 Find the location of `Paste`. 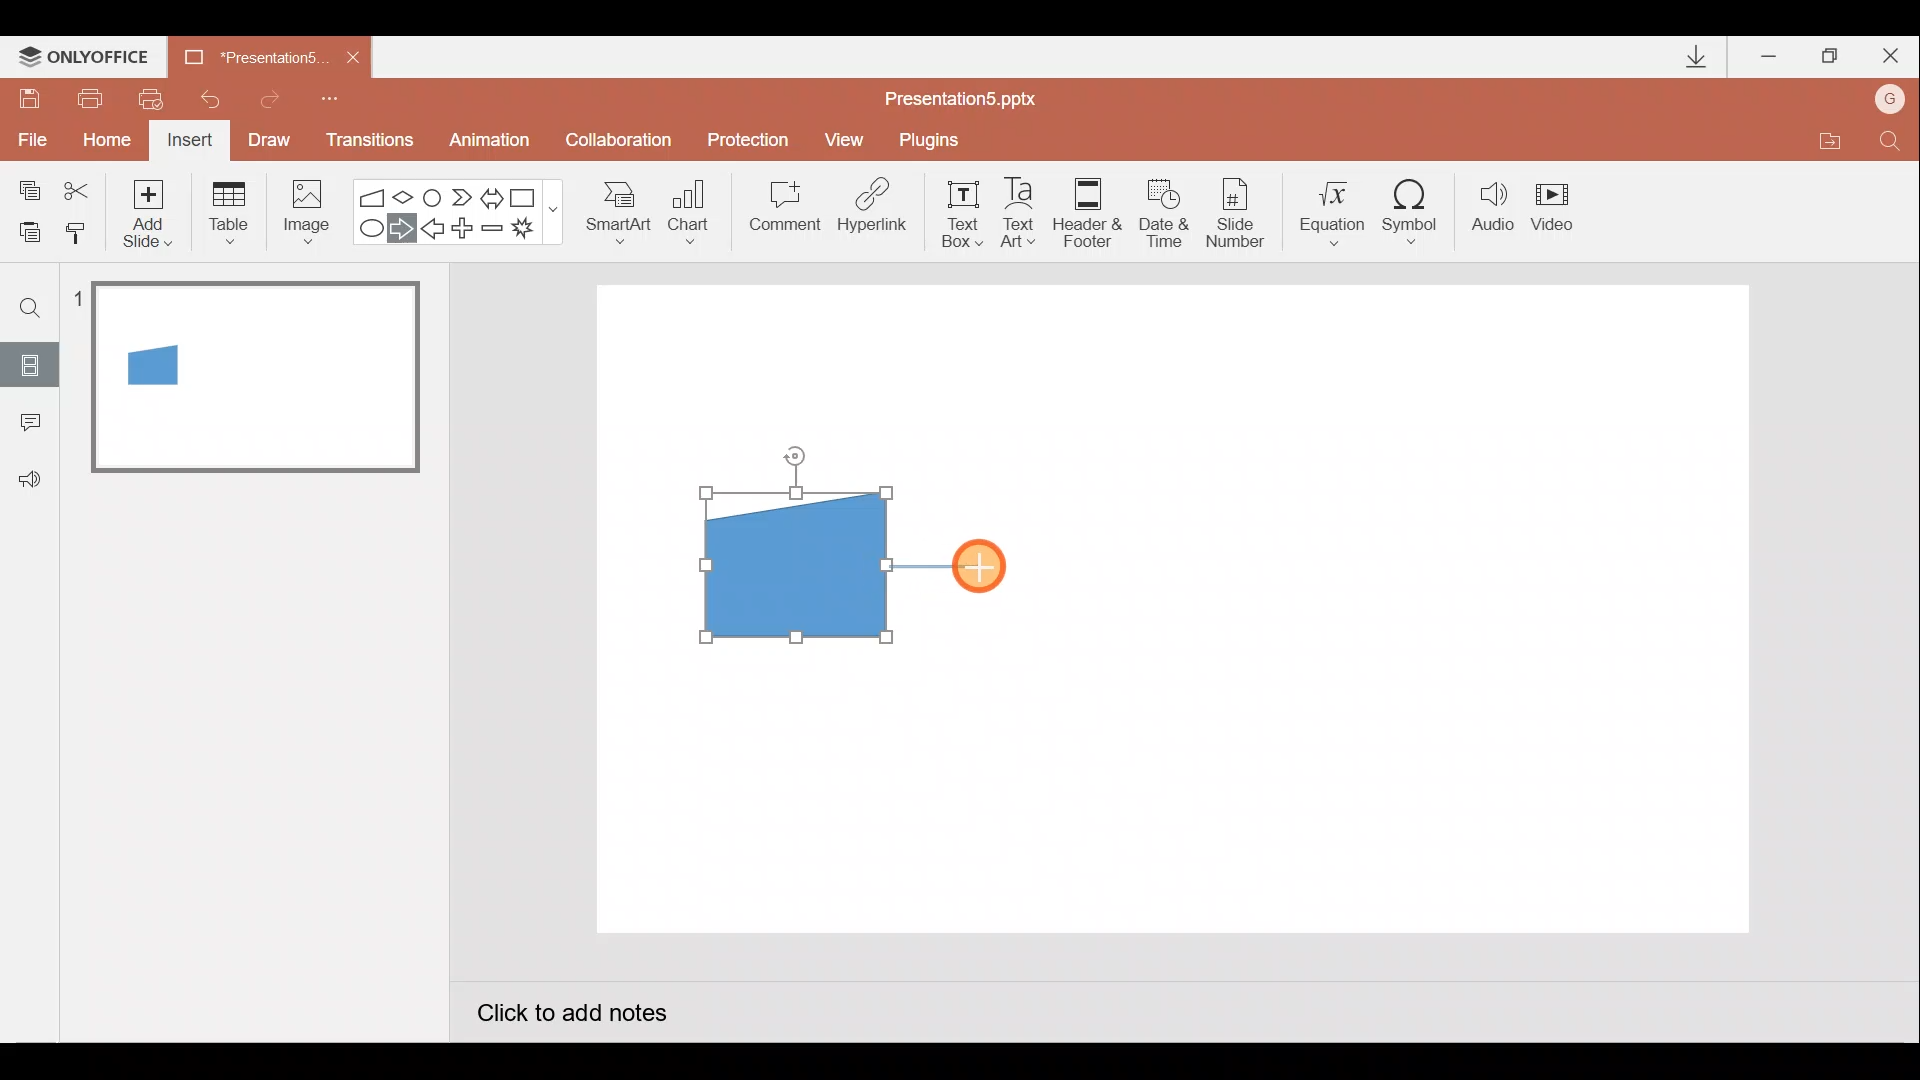

Paste is located at coordinates (24, 230).